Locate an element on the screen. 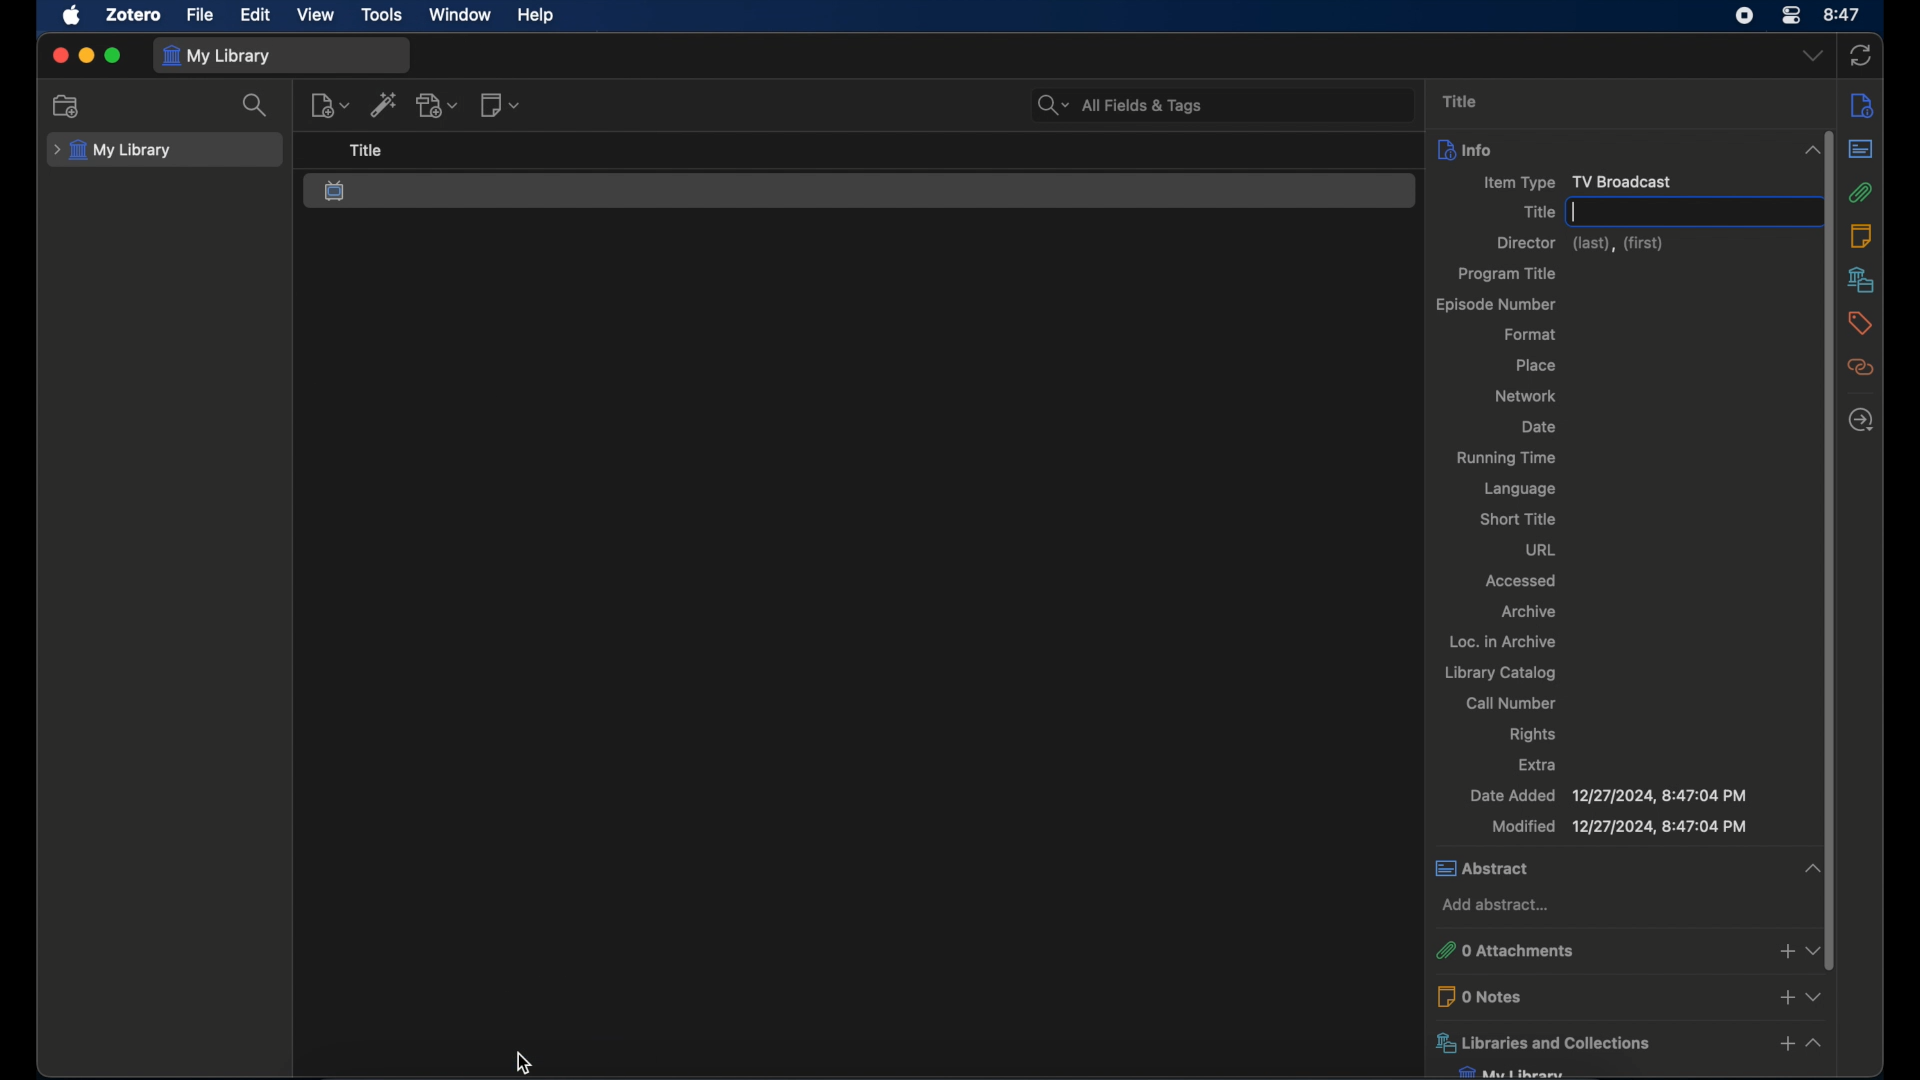 This screenshot has width=1920, height=1080. language is located at coordinates (1517, 489).